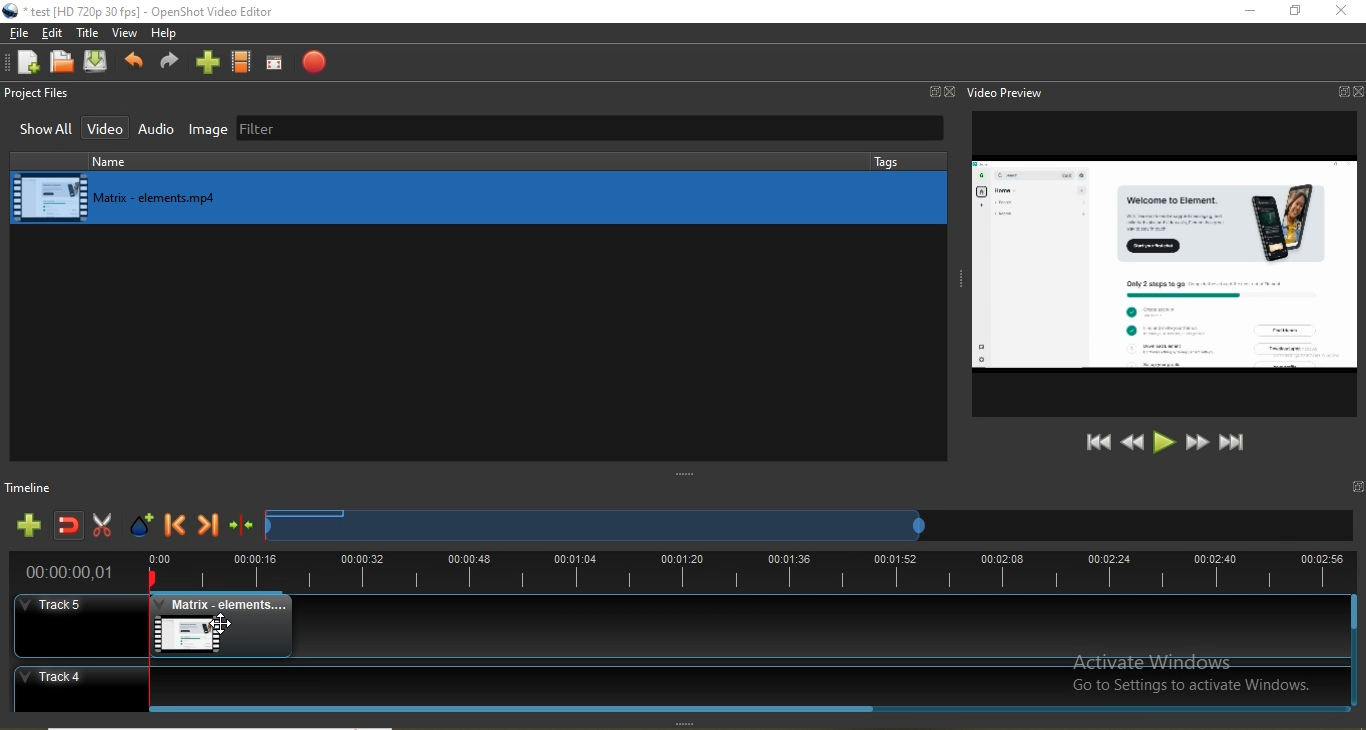  I want to click on Export video, so click(310, 62).